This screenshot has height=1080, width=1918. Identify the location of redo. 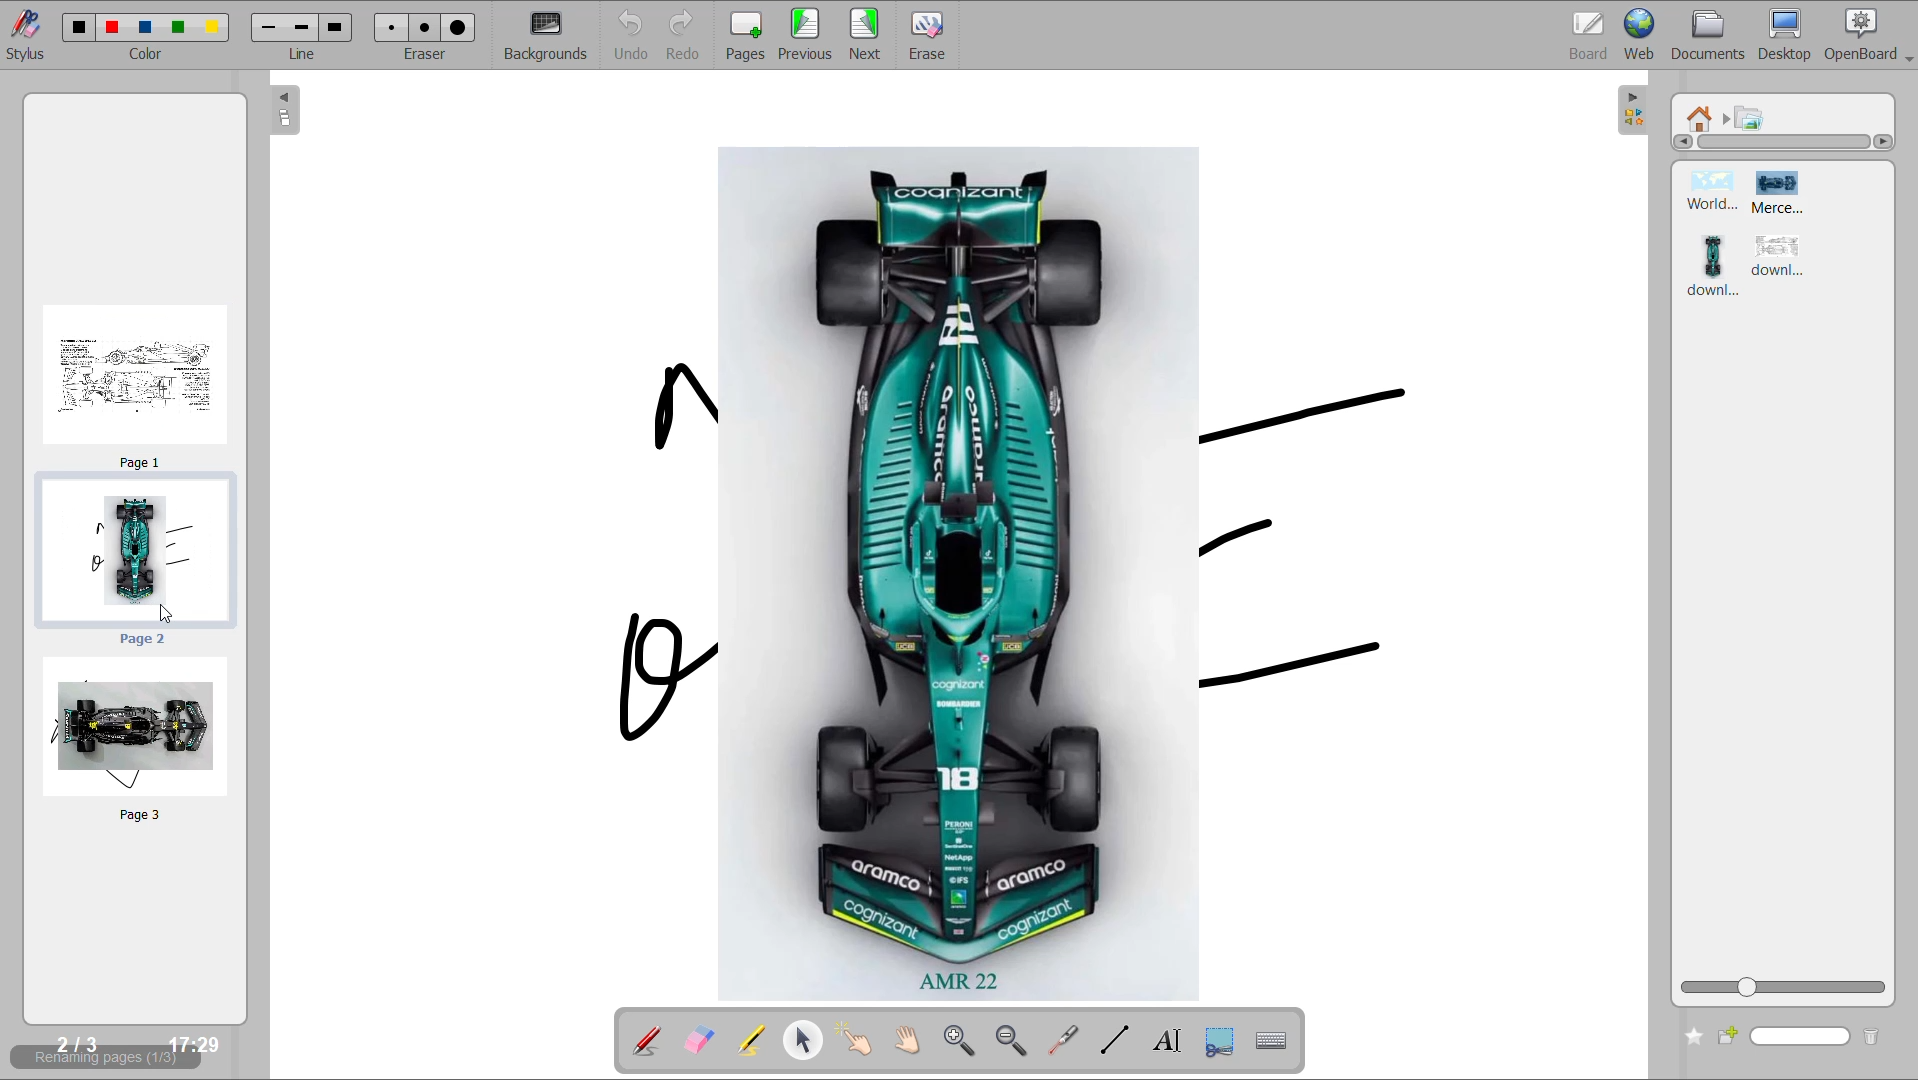
(688, 35).